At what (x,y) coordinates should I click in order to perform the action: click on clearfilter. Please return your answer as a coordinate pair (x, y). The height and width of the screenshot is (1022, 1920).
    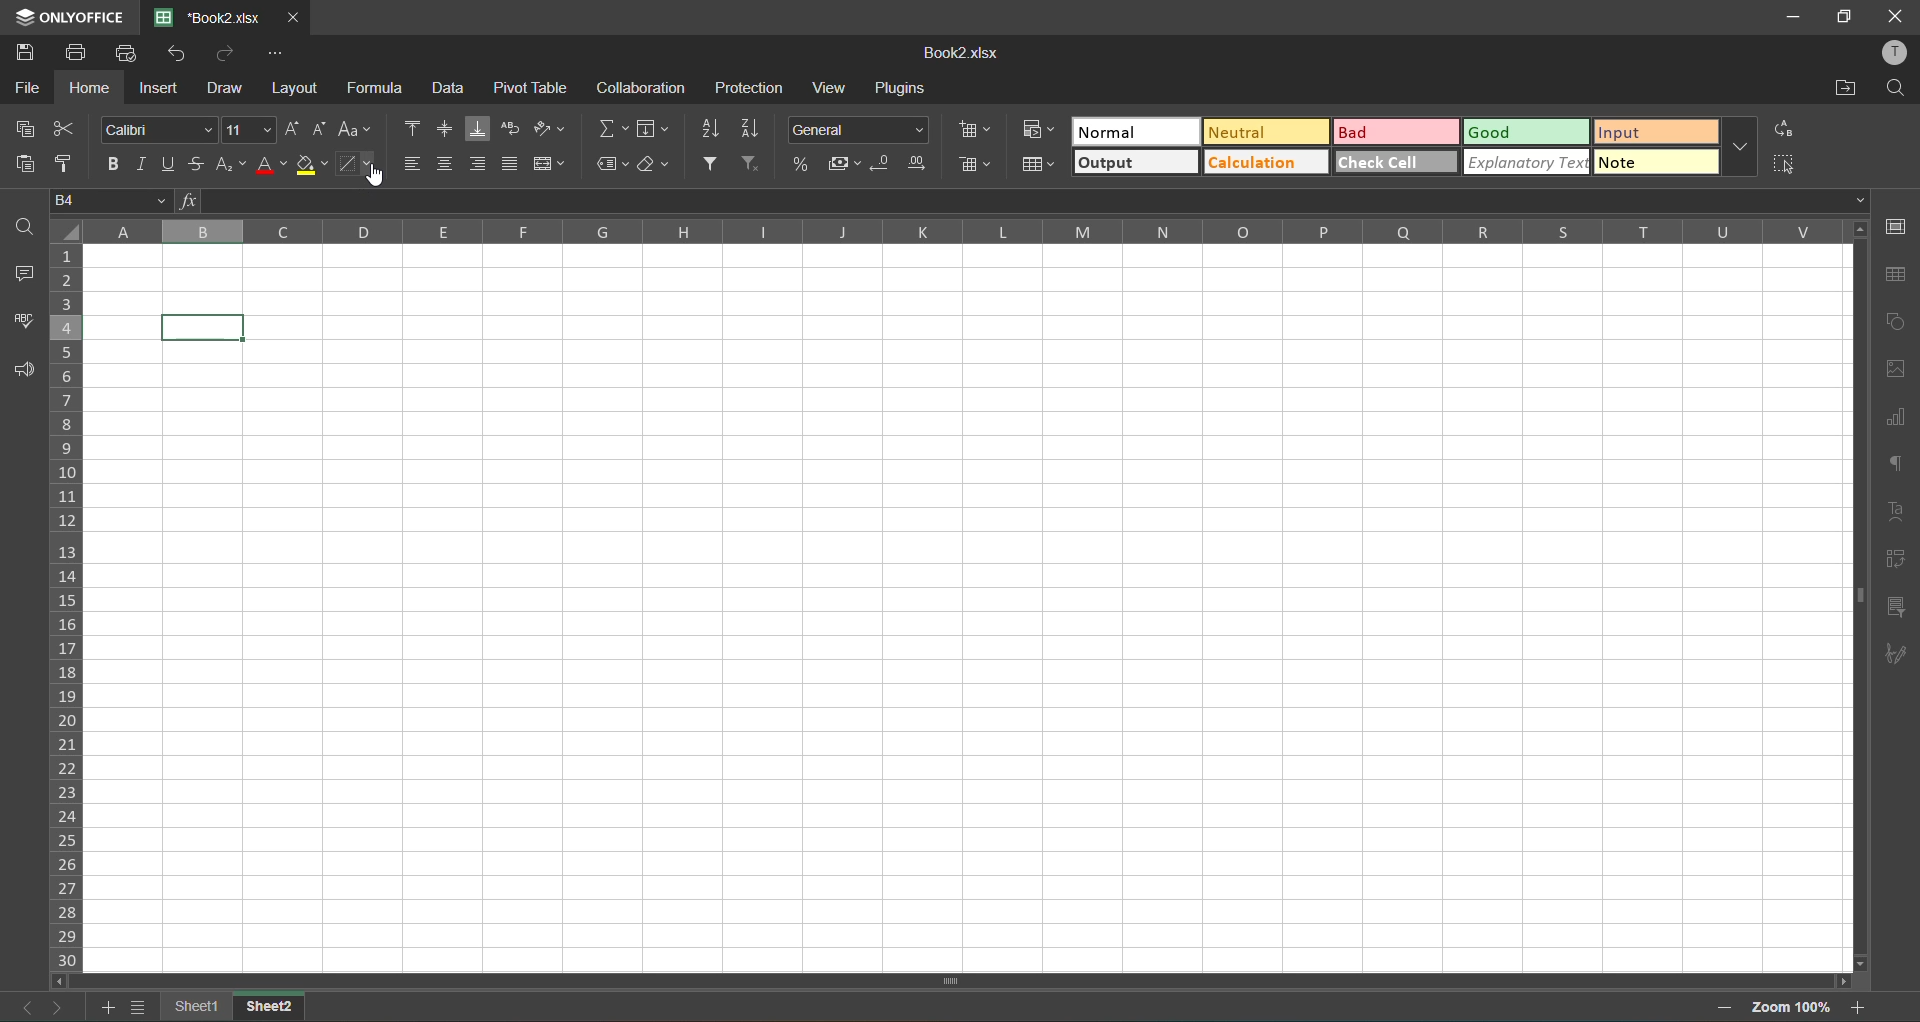
    Looking at the image, I should click on (754, 162).